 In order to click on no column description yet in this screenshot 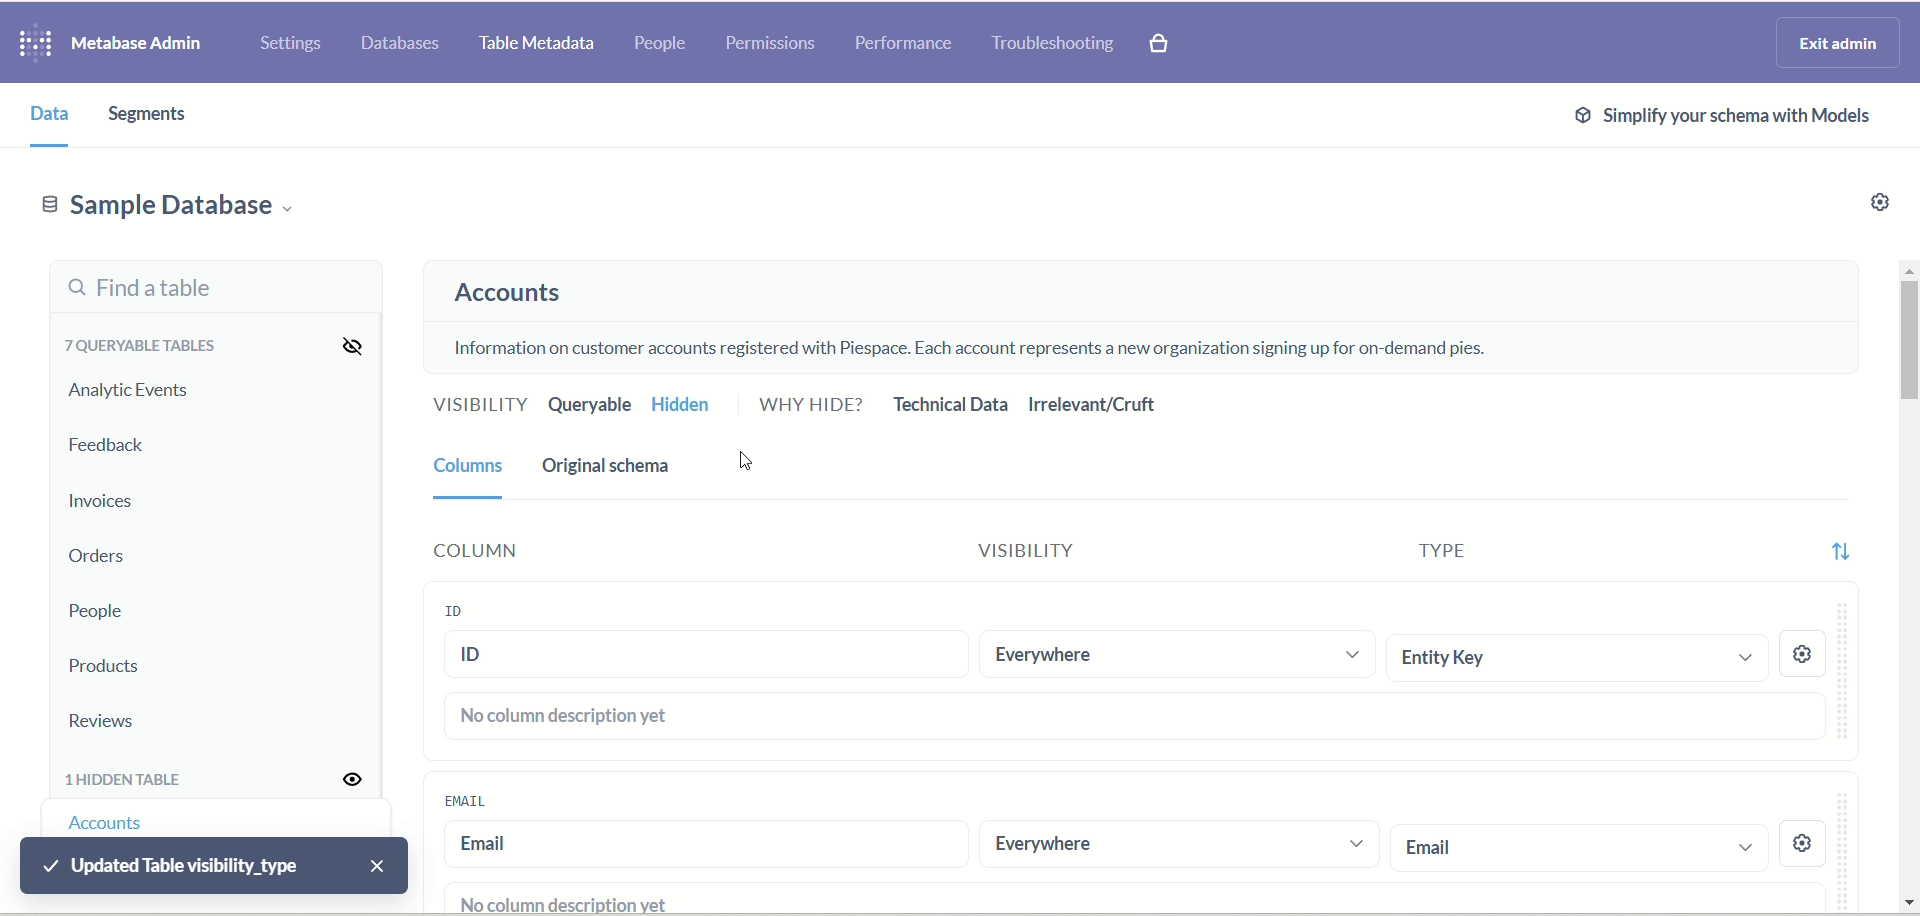, I will do `click(548, 901)`.